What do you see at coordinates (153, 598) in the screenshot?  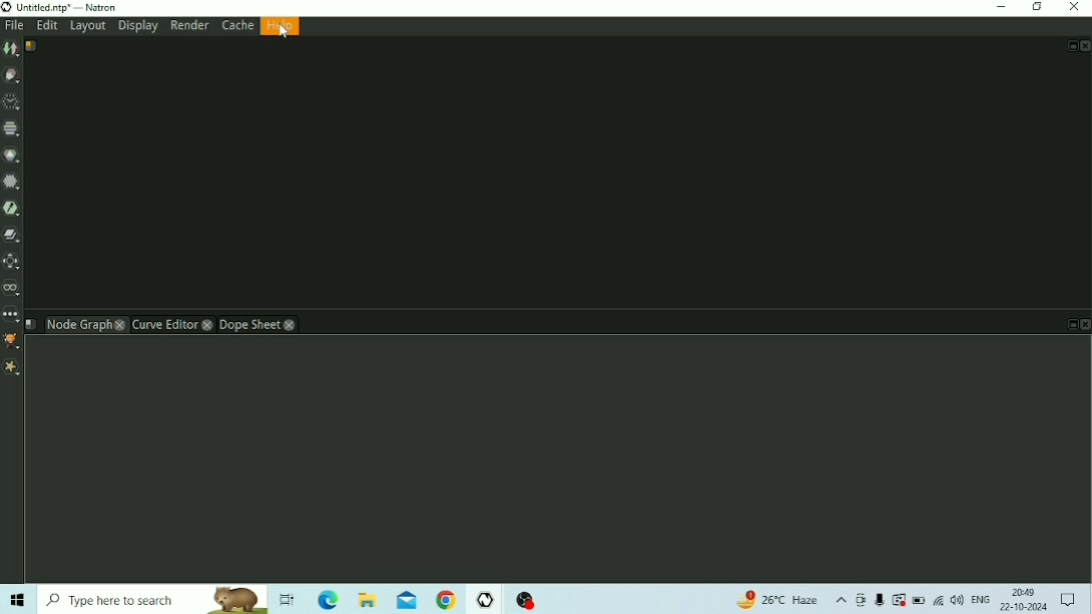 I see `Type here to search` at bounding box center [153, 598].